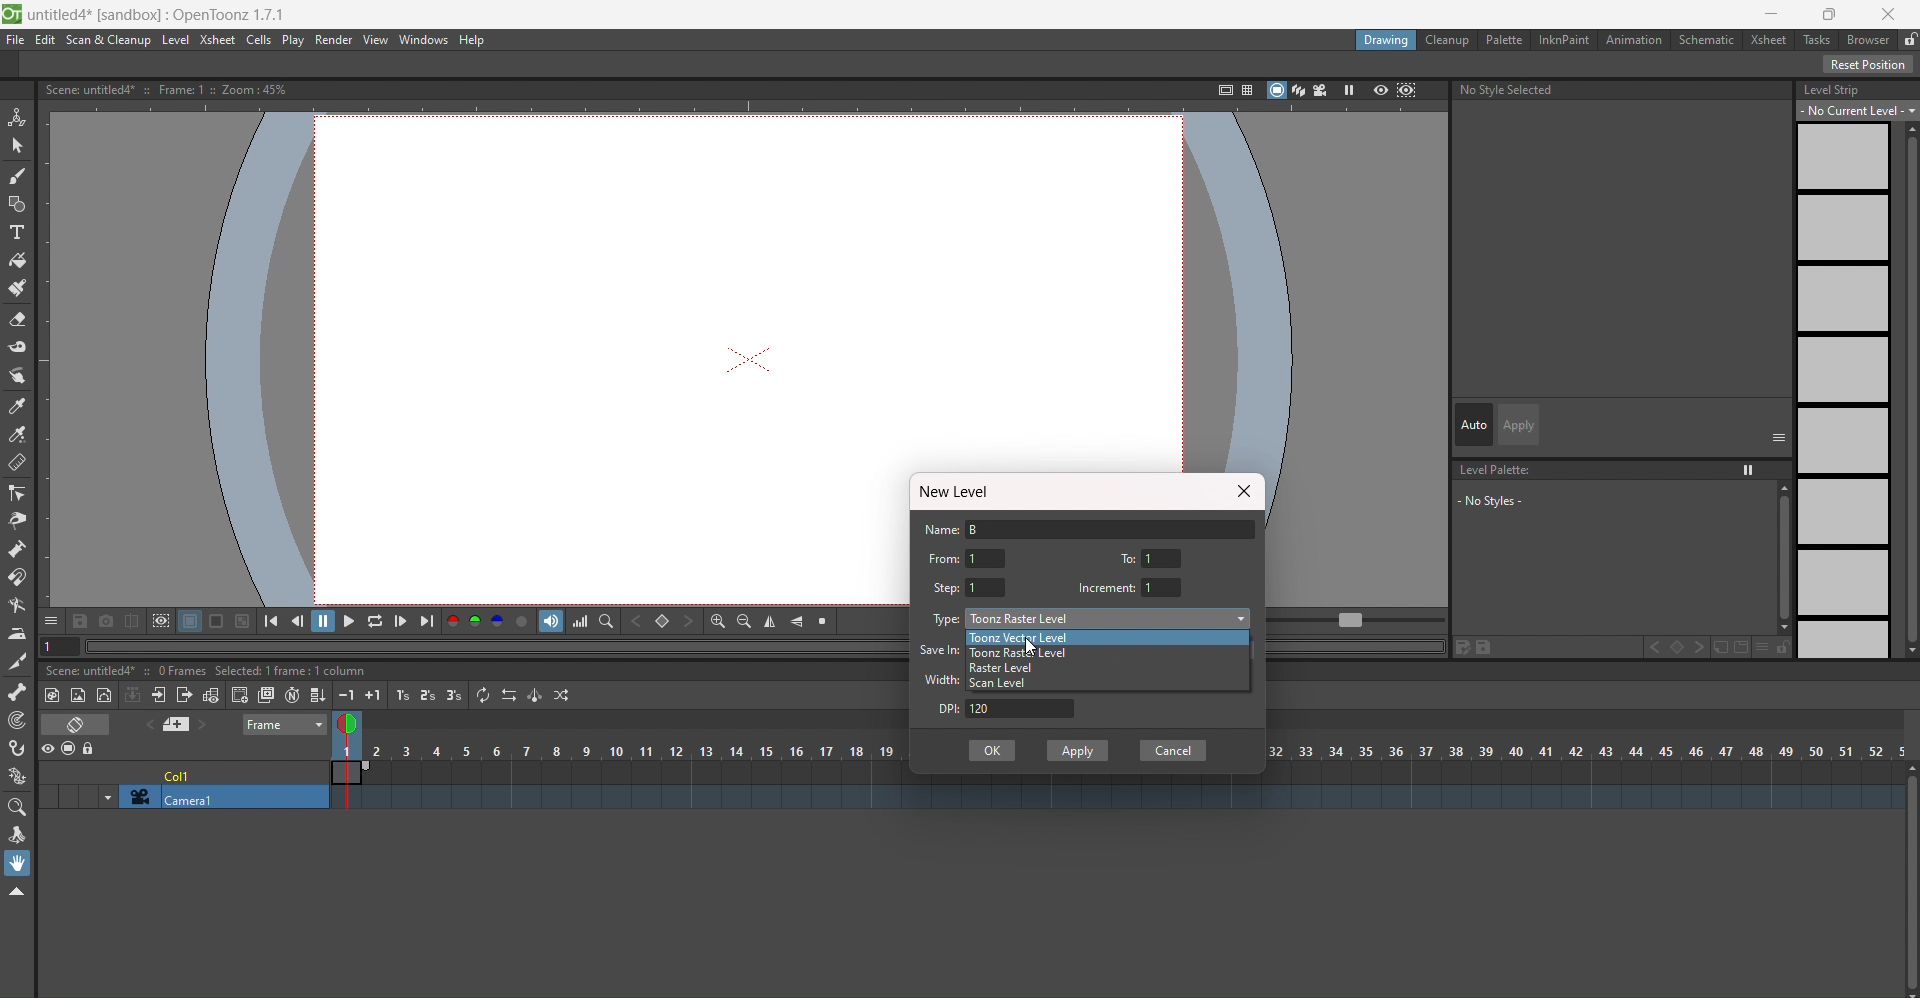  What do you see at coordinates (17, 722) in the screenshot?
I see `tracker tool` at bounding box center [17, 722].